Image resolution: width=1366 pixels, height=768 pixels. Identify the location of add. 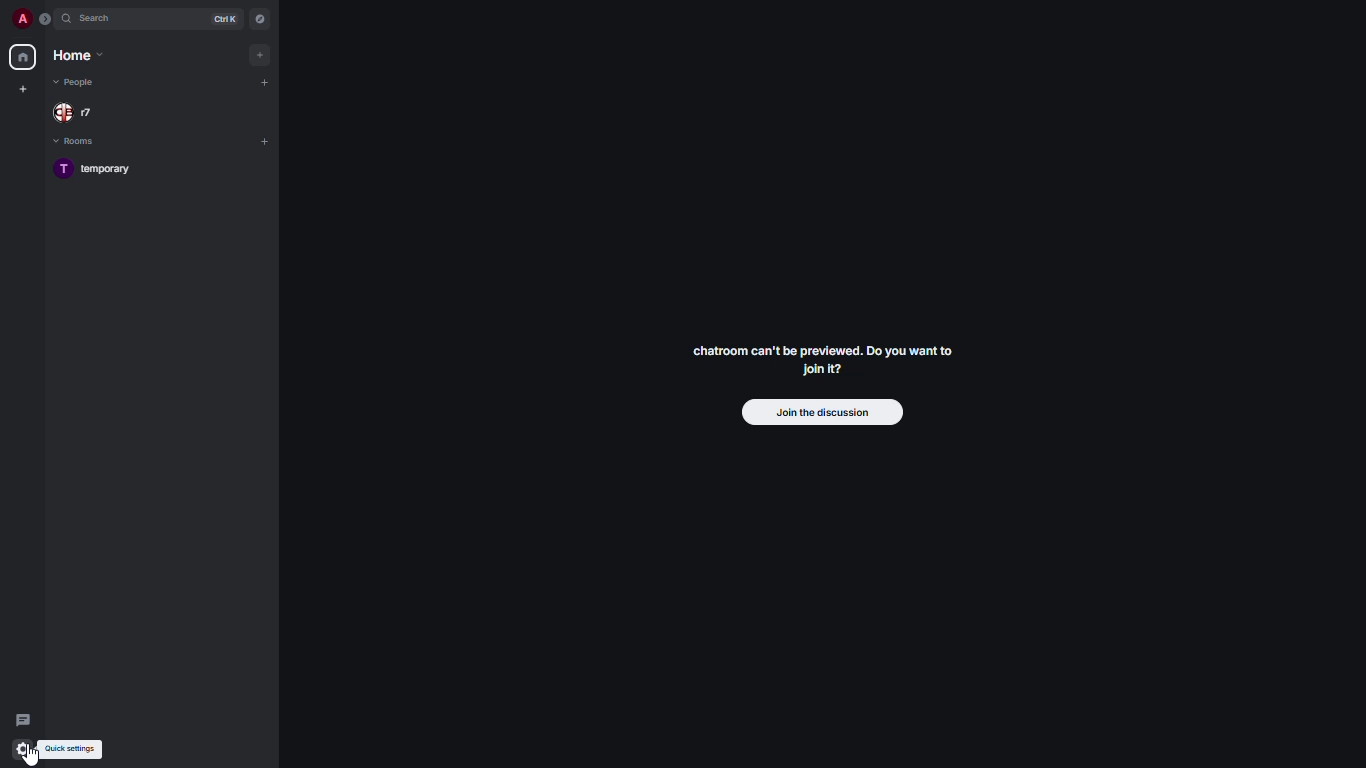
(262, 55).